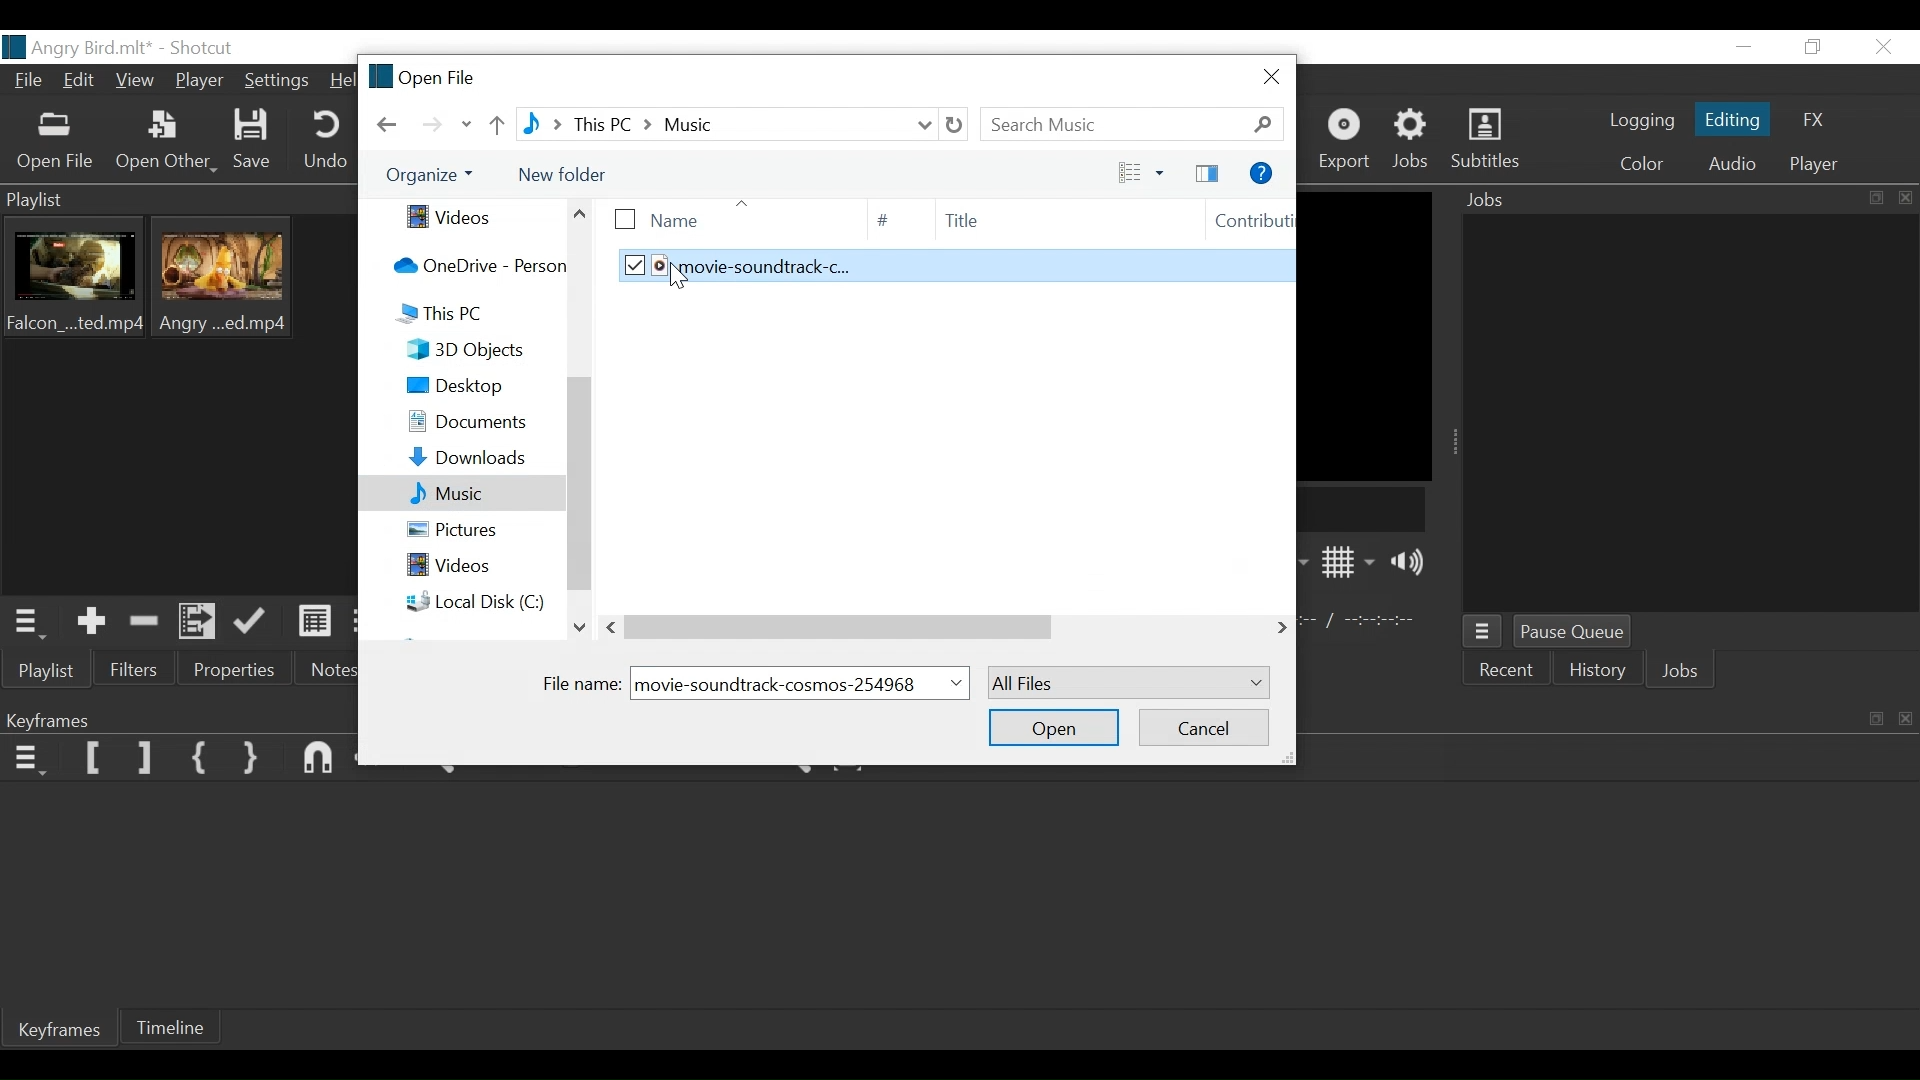  I want to click on Go Forward, so click(435, 125).